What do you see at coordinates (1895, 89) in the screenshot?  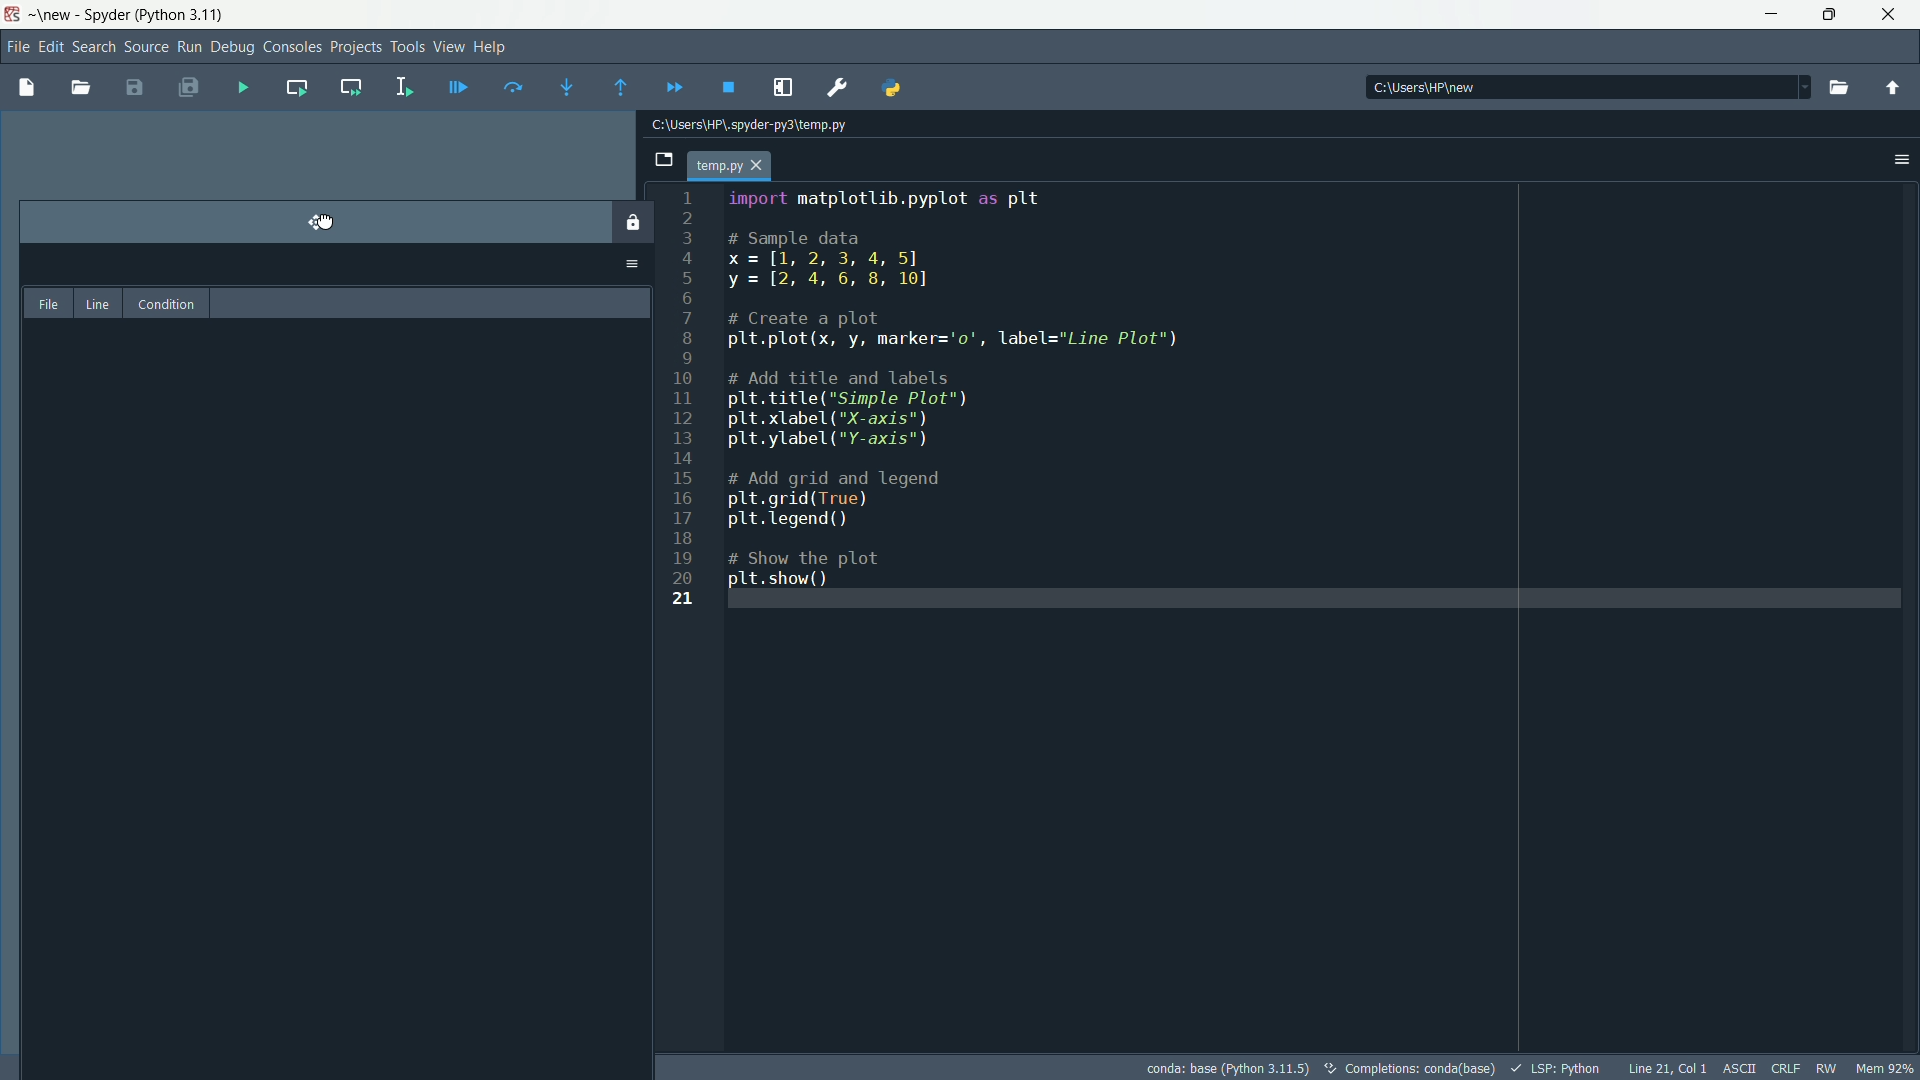 I see `parent directory` at bounding box center [1895, 89].